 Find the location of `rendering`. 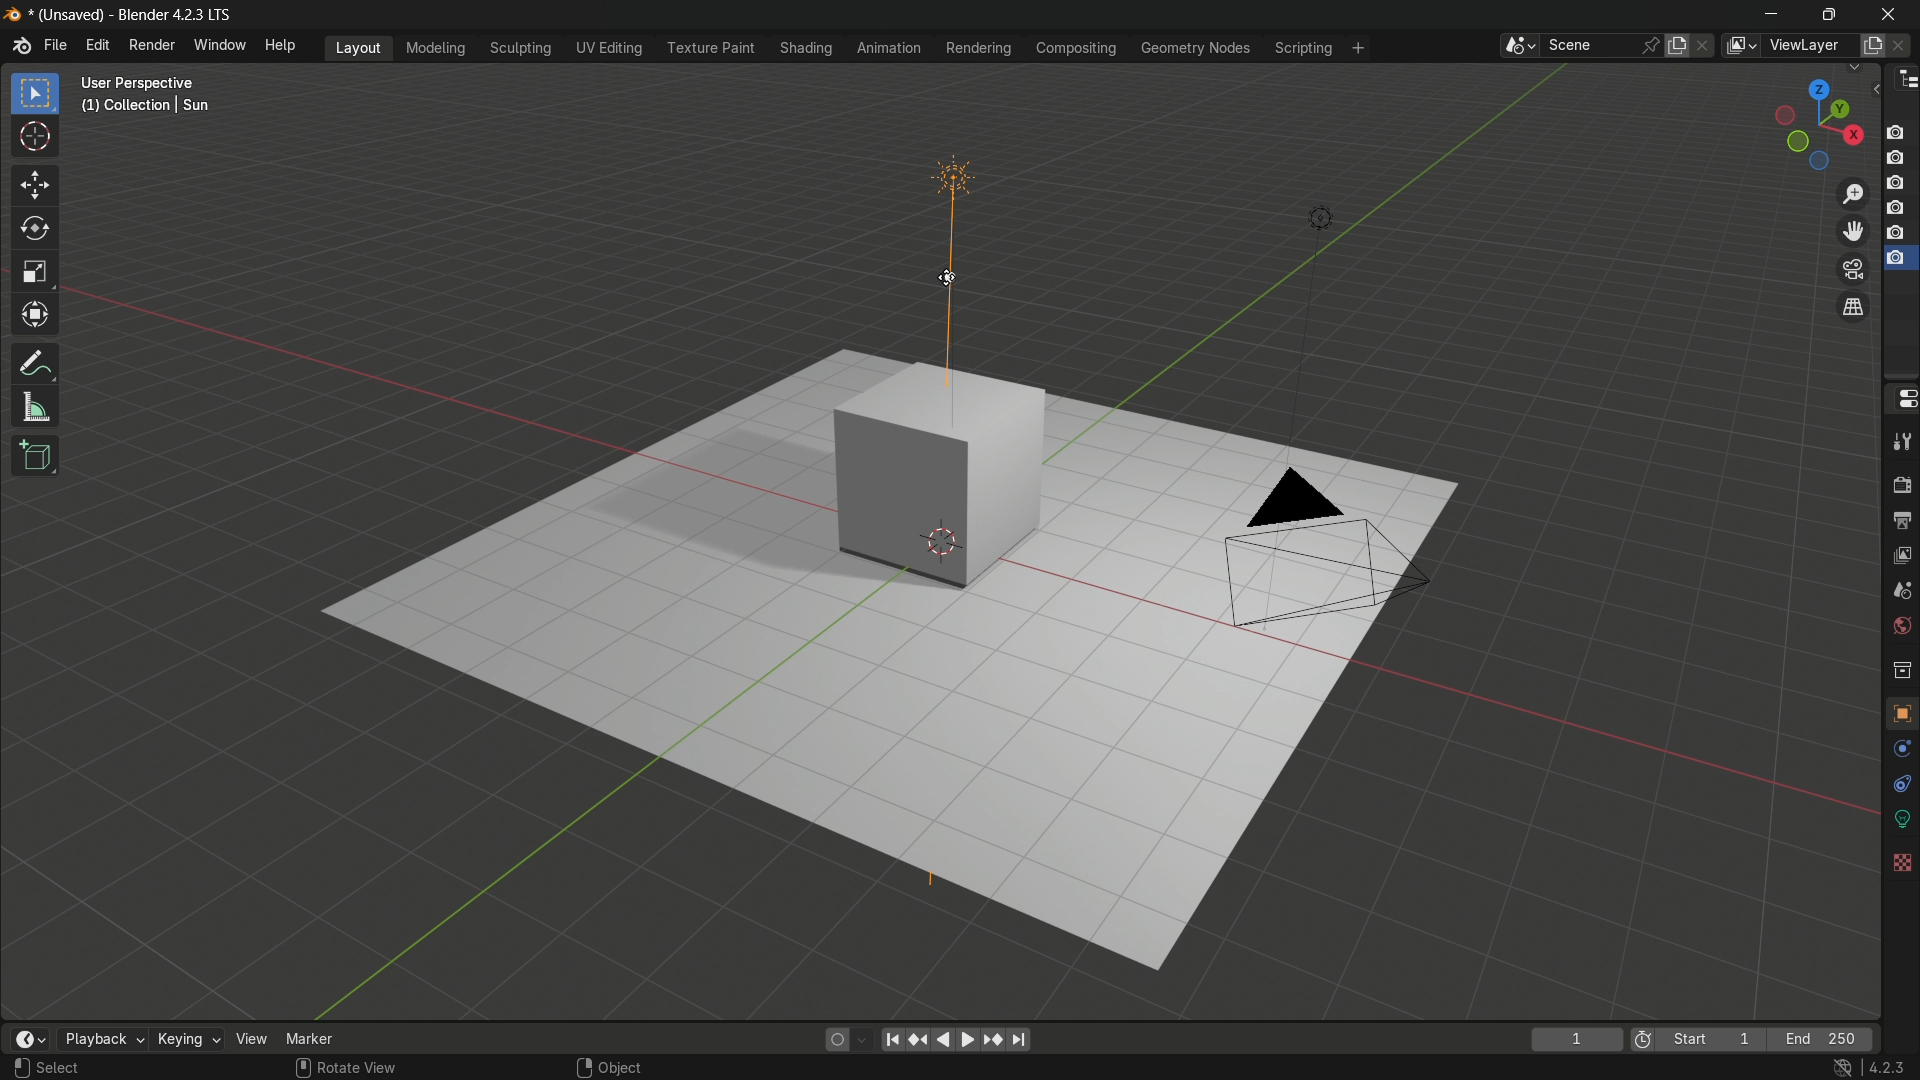

rendering is located at coordinates (976, 47).